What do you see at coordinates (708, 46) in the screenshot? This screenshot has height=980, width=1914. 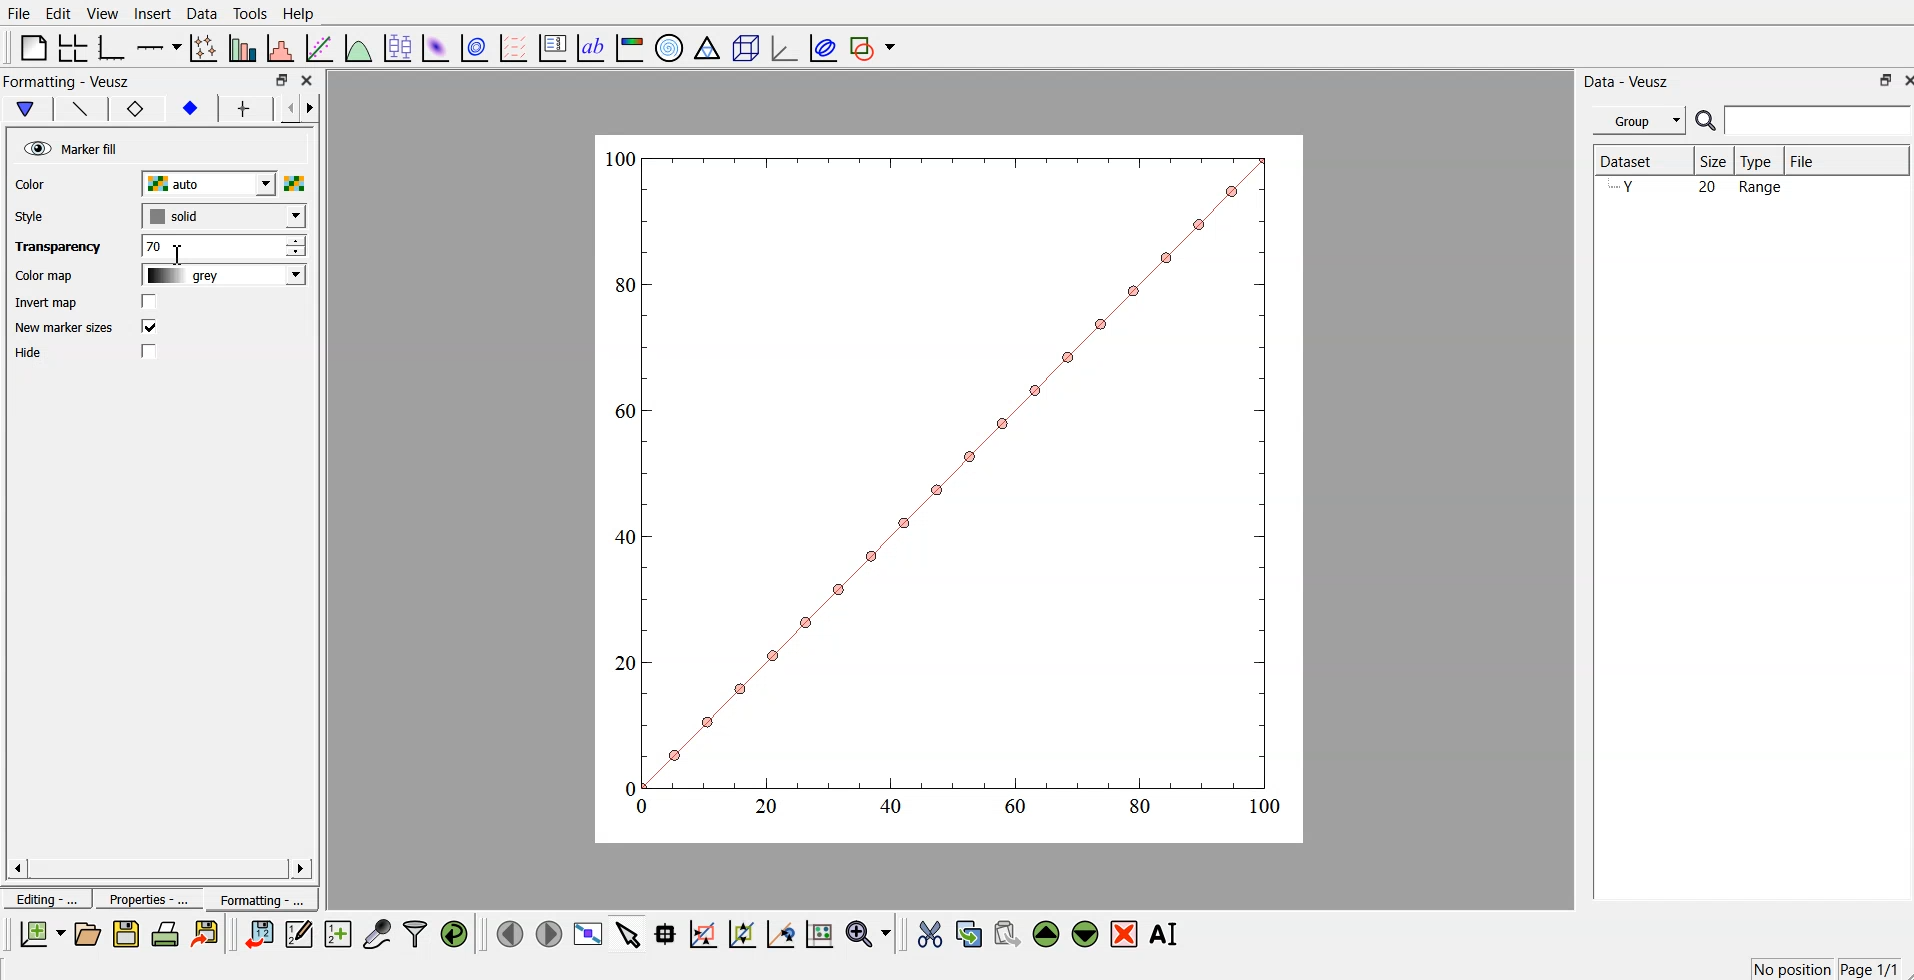 I see `ternary graph` at bounding box center [708, 46].